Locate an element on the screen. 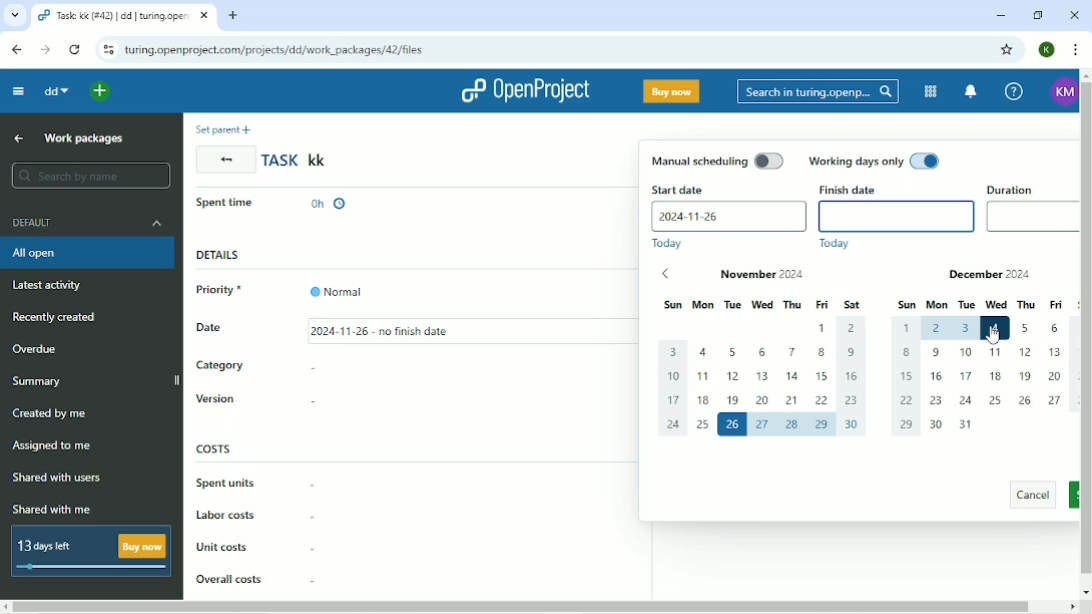 The image size is (1092, 614). 2024-11-26 is located at coordinates (730, 216).